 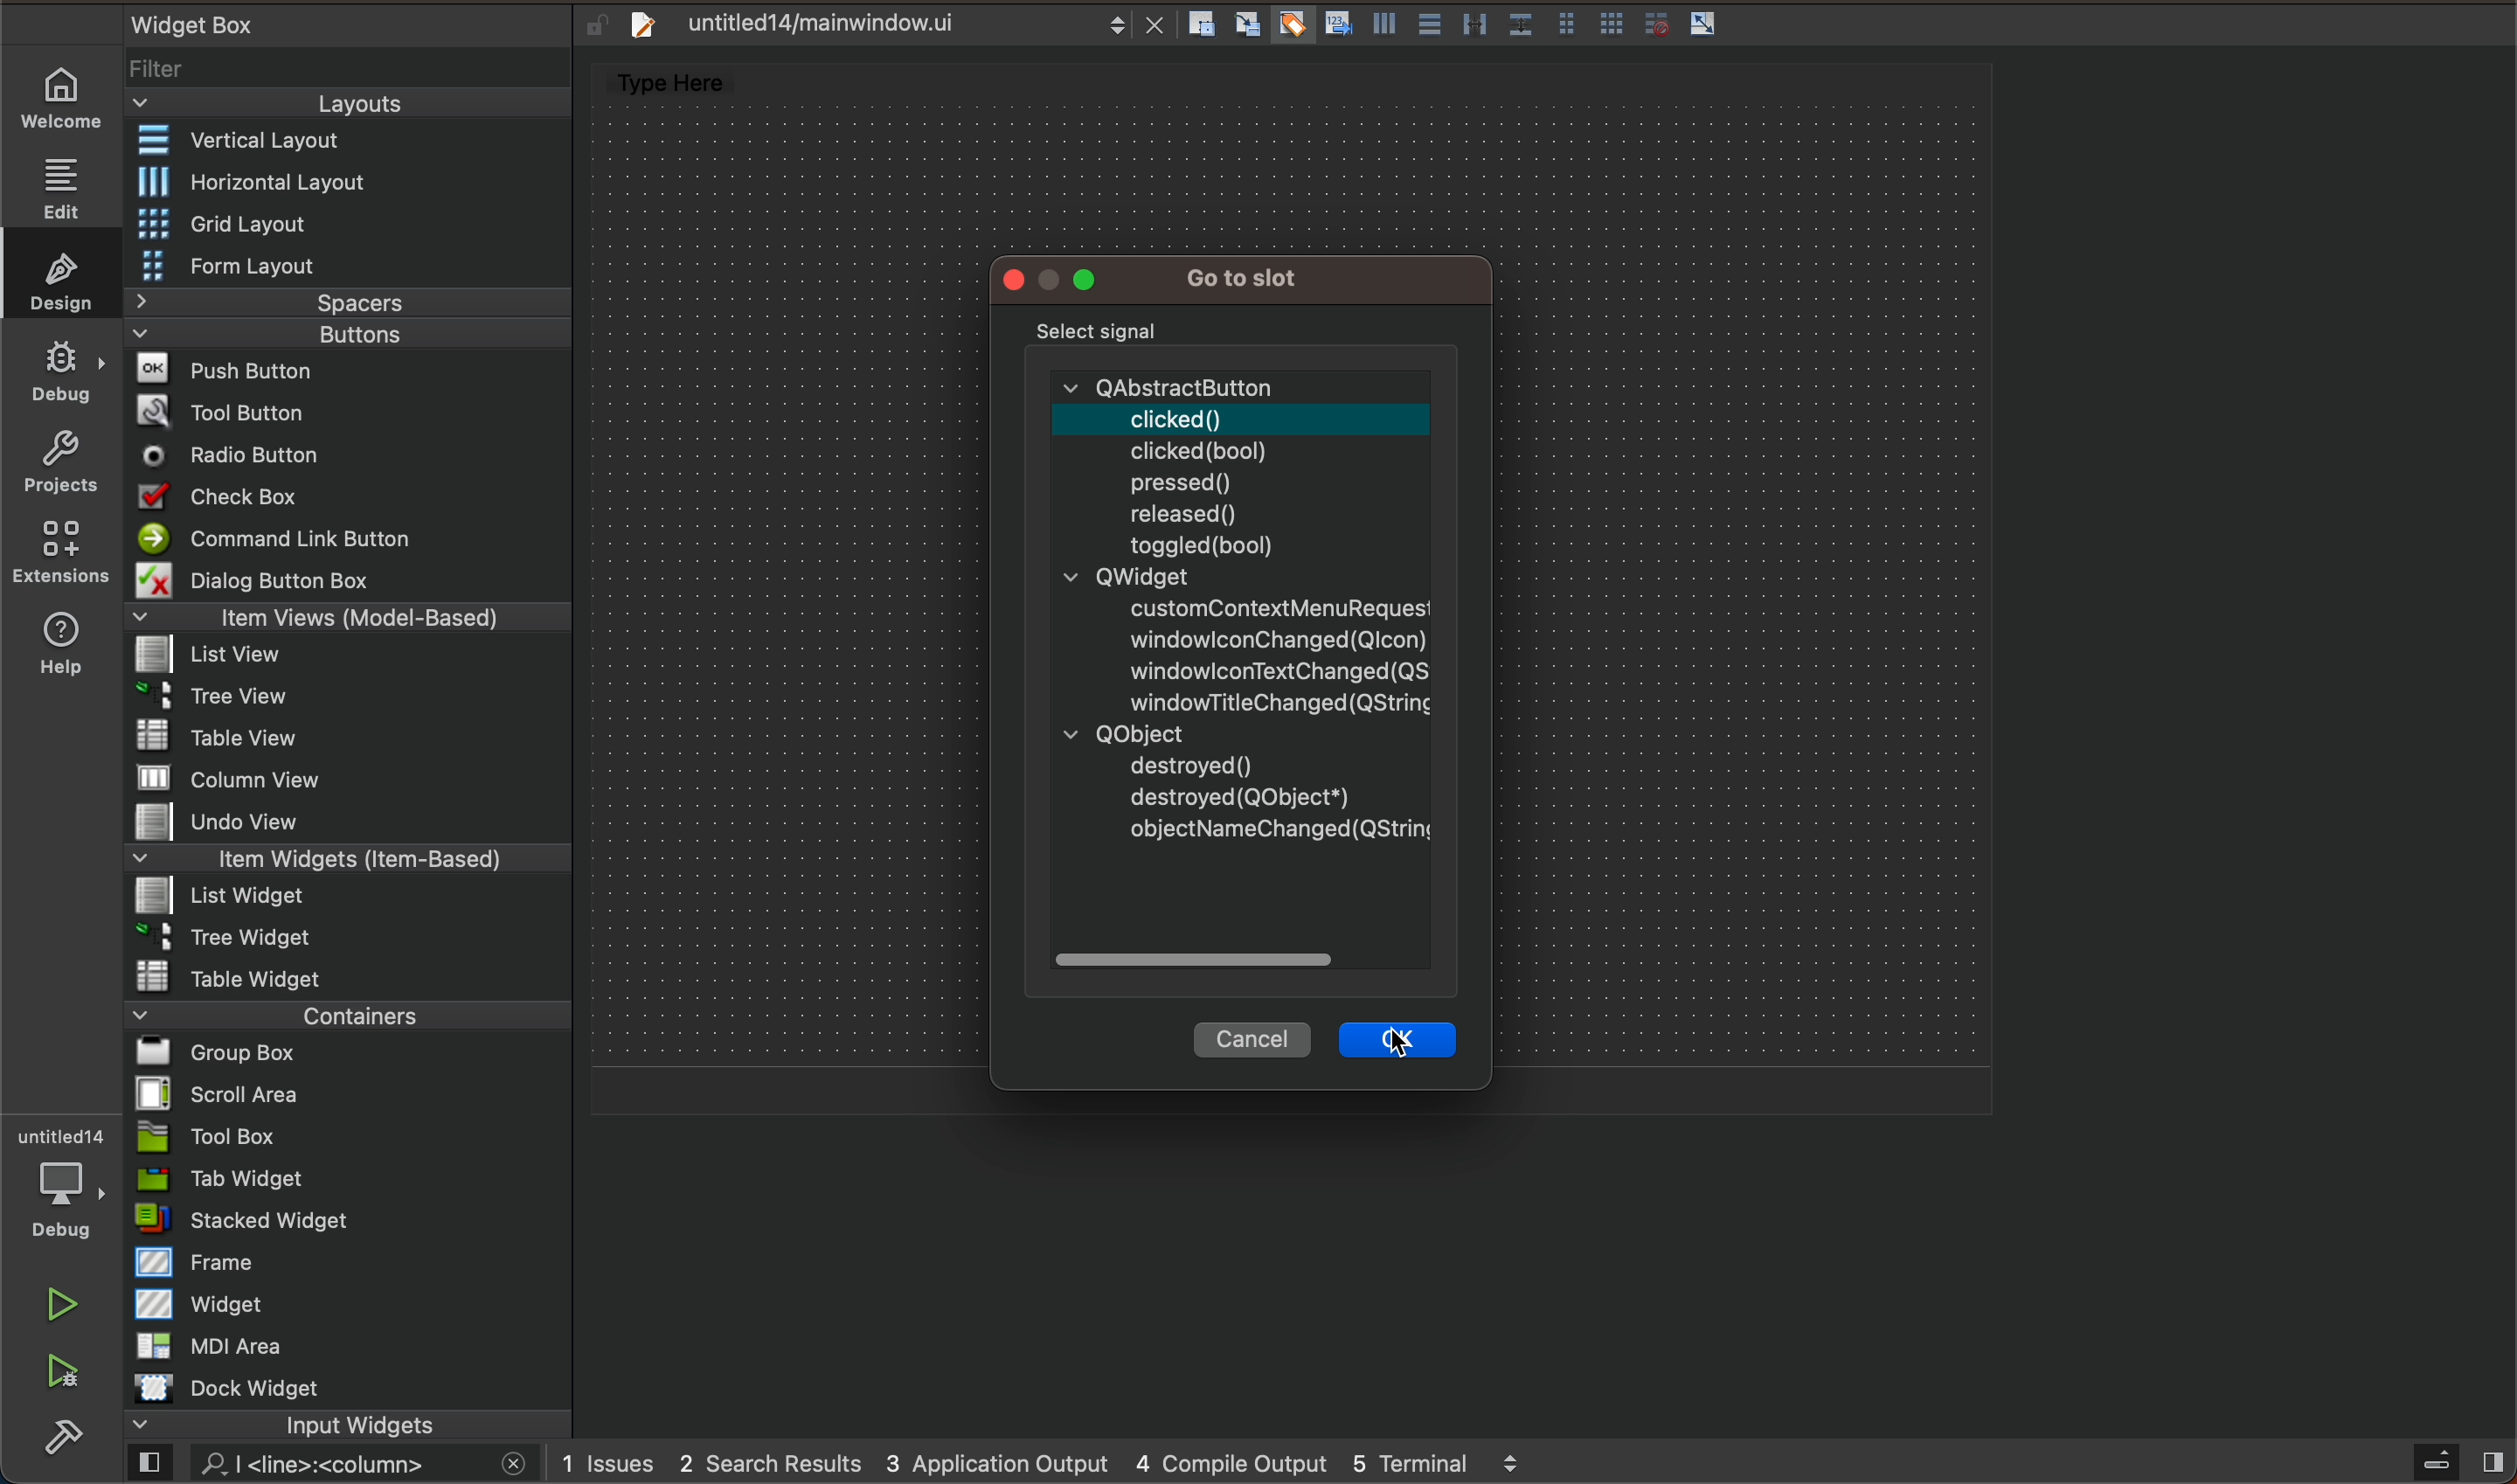 I want to click on , so click(x=1250, y=21).